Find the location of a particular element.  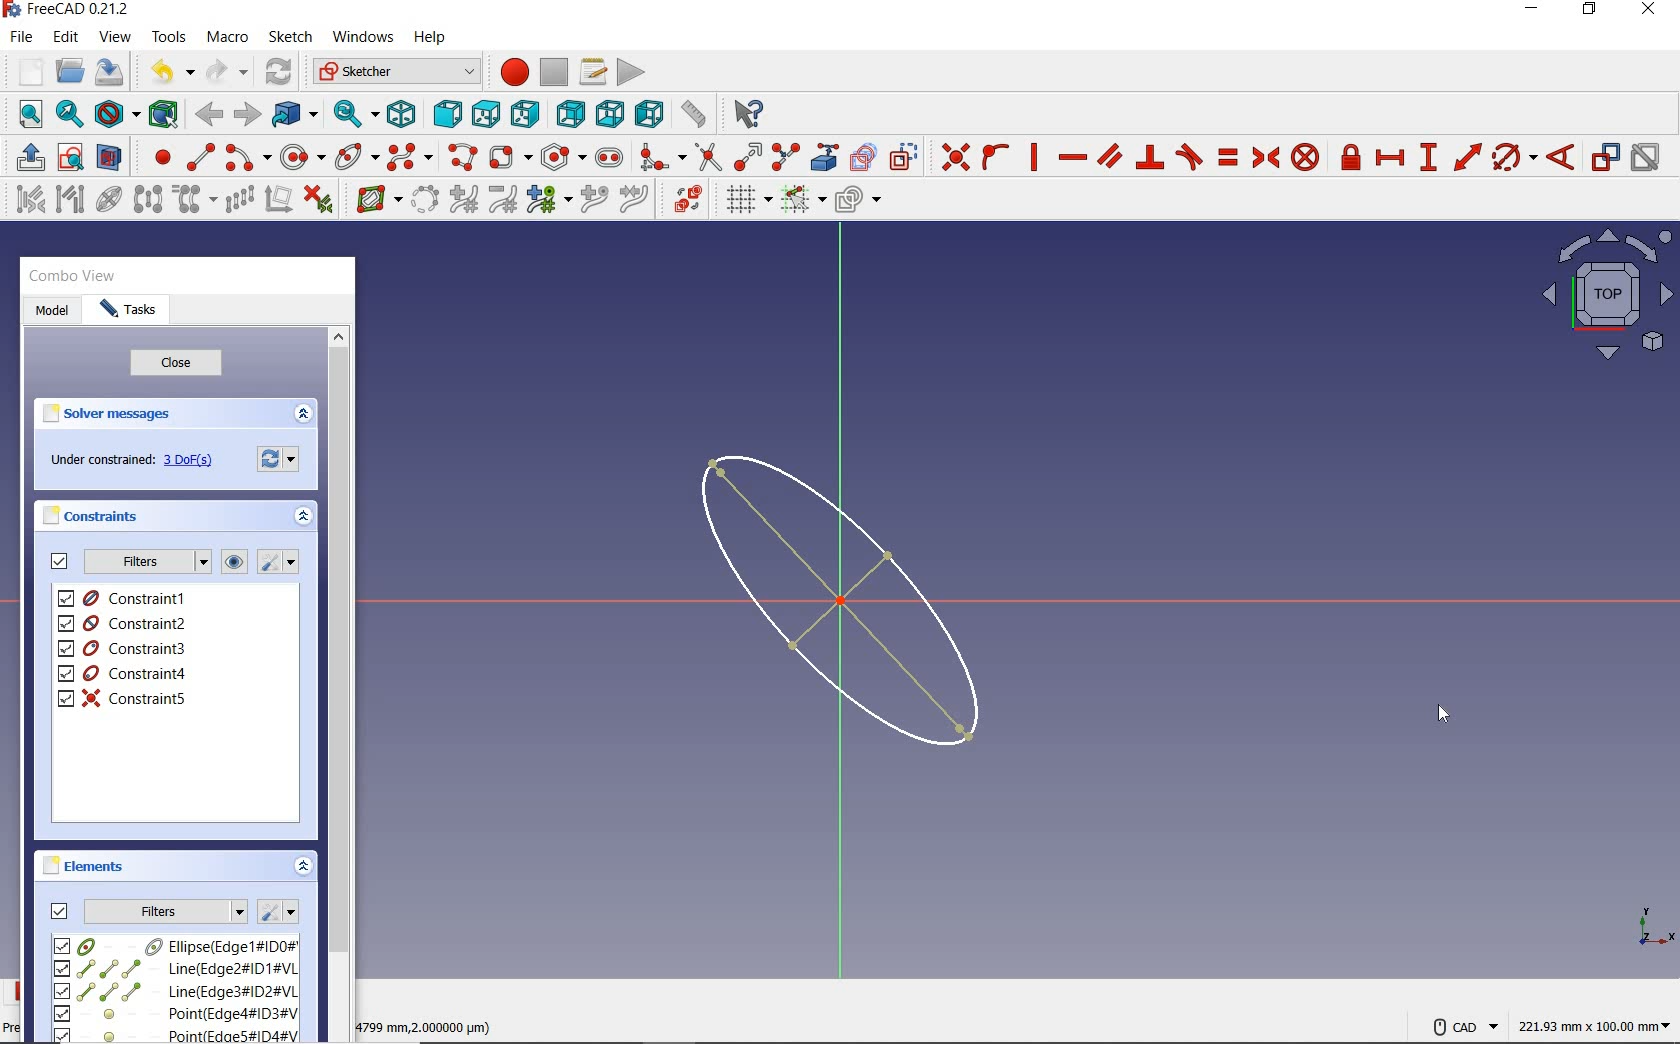

cursor is located at coordinates (1443, 713).